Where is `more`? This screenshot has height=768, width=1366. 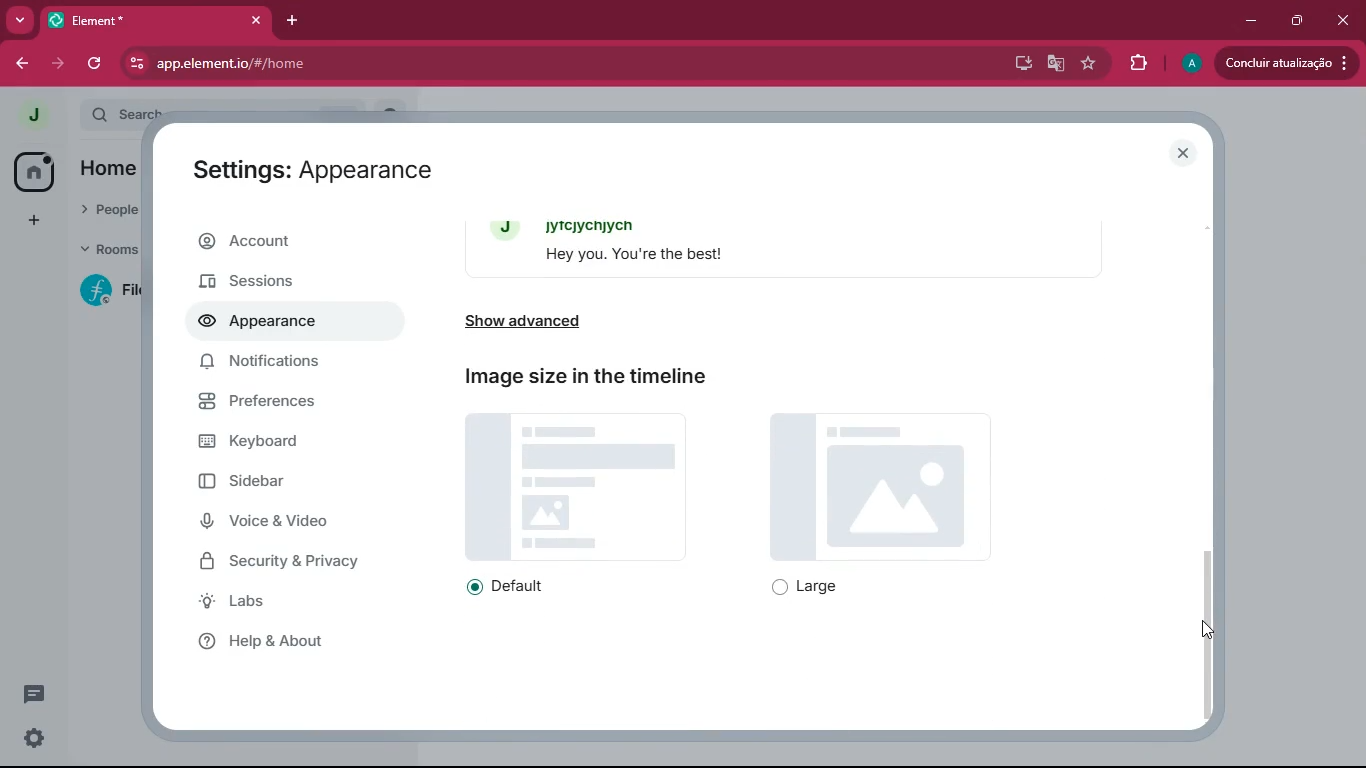 more is located at coordinates (19, 19).